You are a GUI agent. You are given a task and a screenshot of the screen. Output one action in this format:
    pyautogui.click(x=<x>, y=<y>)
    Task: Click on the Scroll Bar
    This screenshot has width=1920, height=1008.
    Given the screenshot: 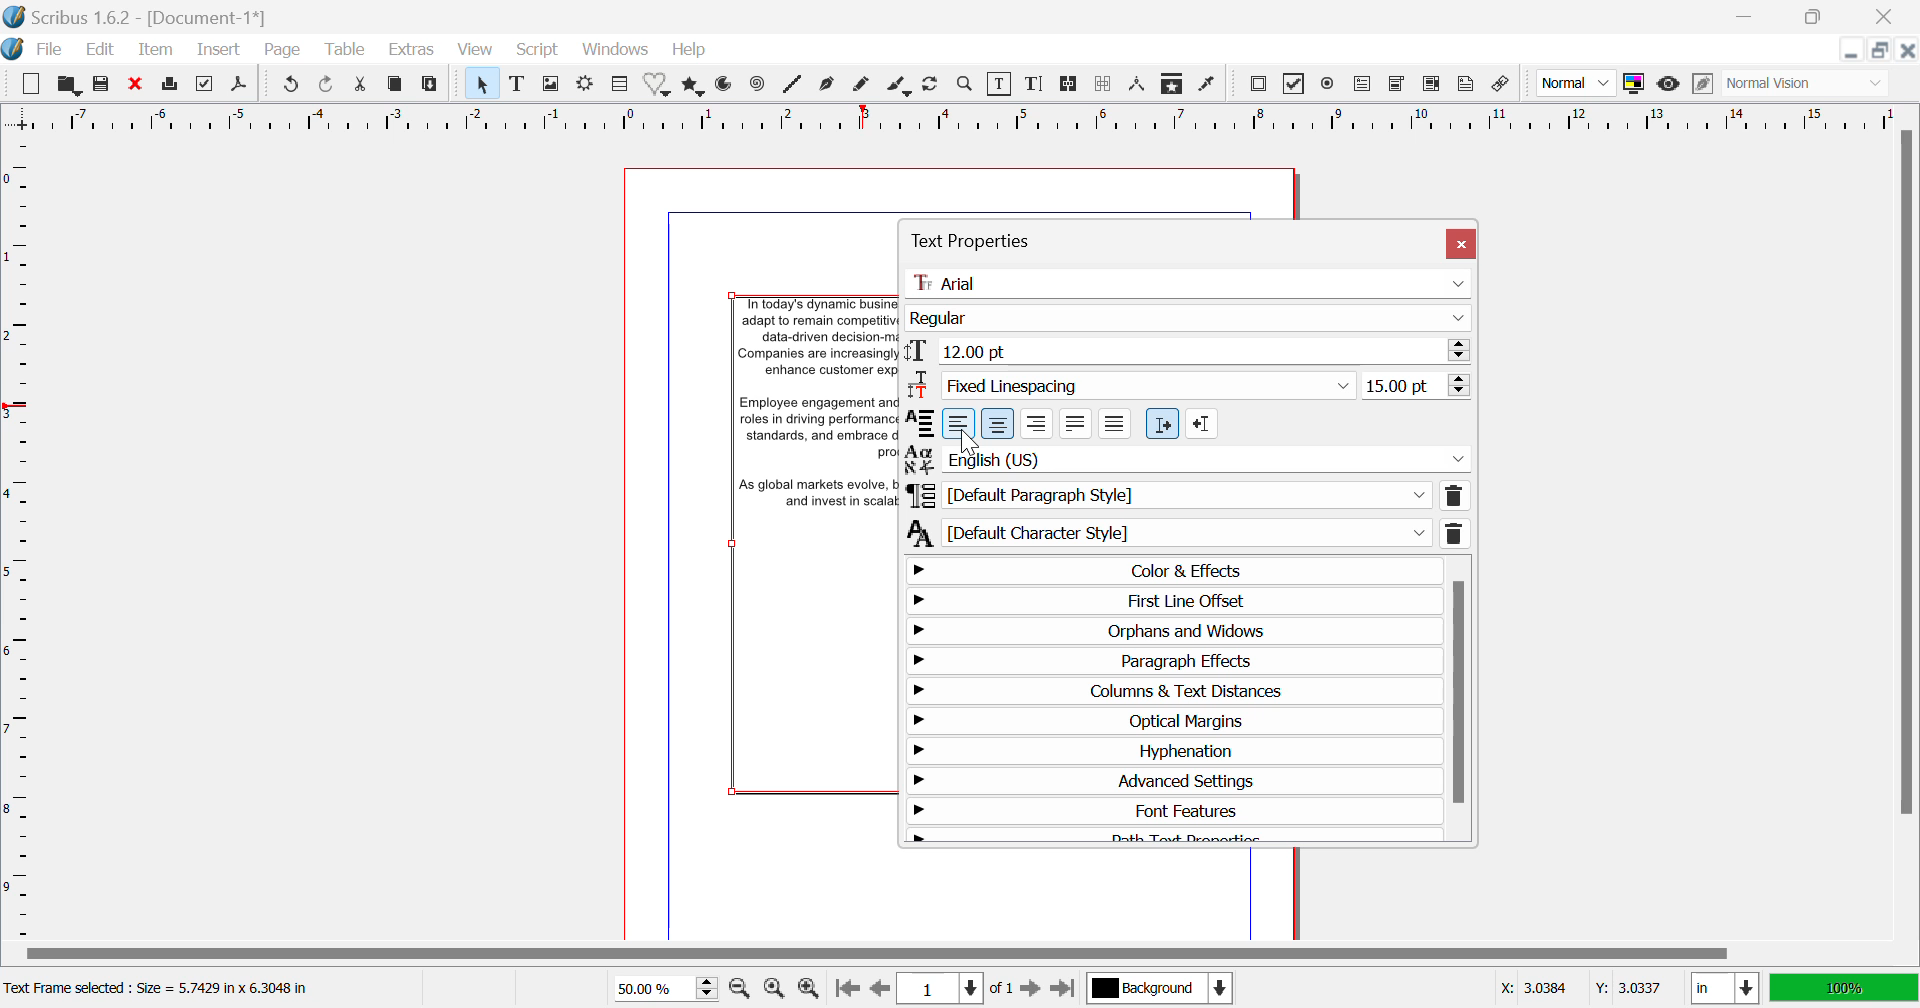 What is the action you would take?
    pyautogui.click(x=1458, y=698)
    